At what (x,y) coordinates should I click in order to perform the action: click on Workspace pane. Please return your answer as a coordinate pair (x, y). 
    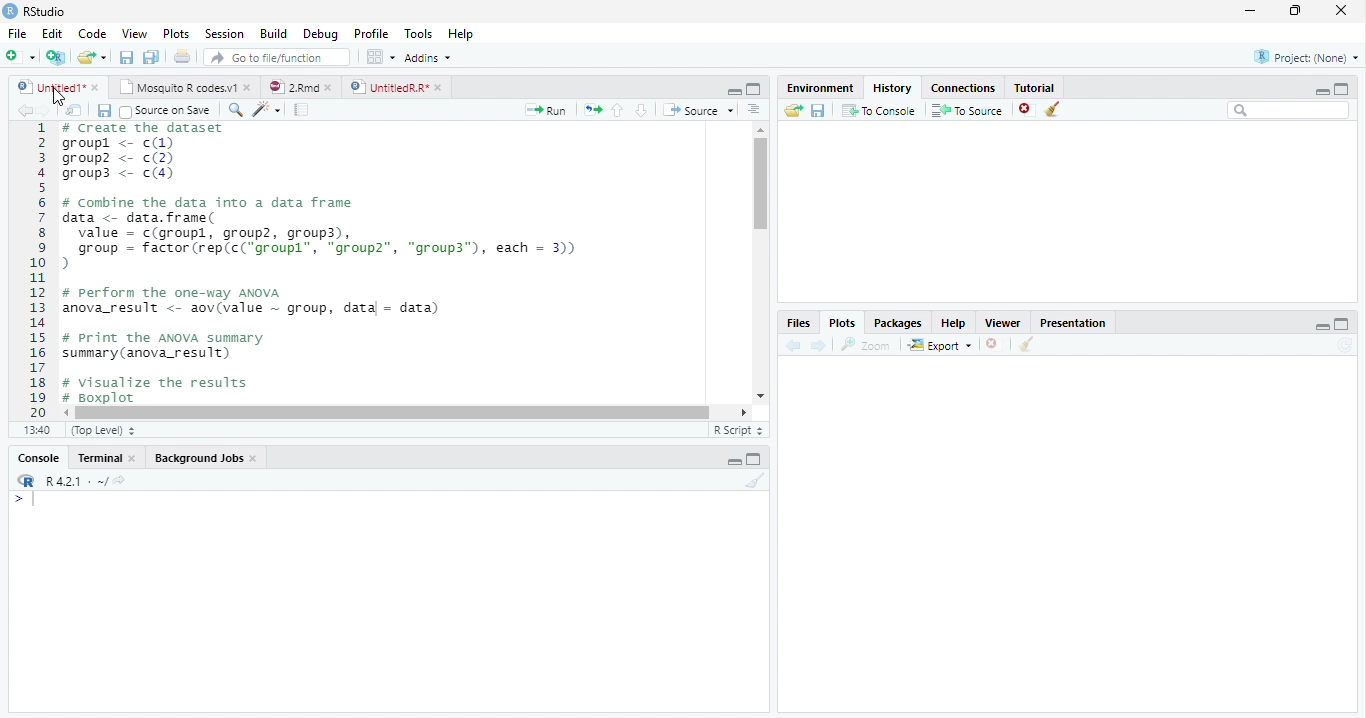
    Looking at the image, I should click on (379, 56).